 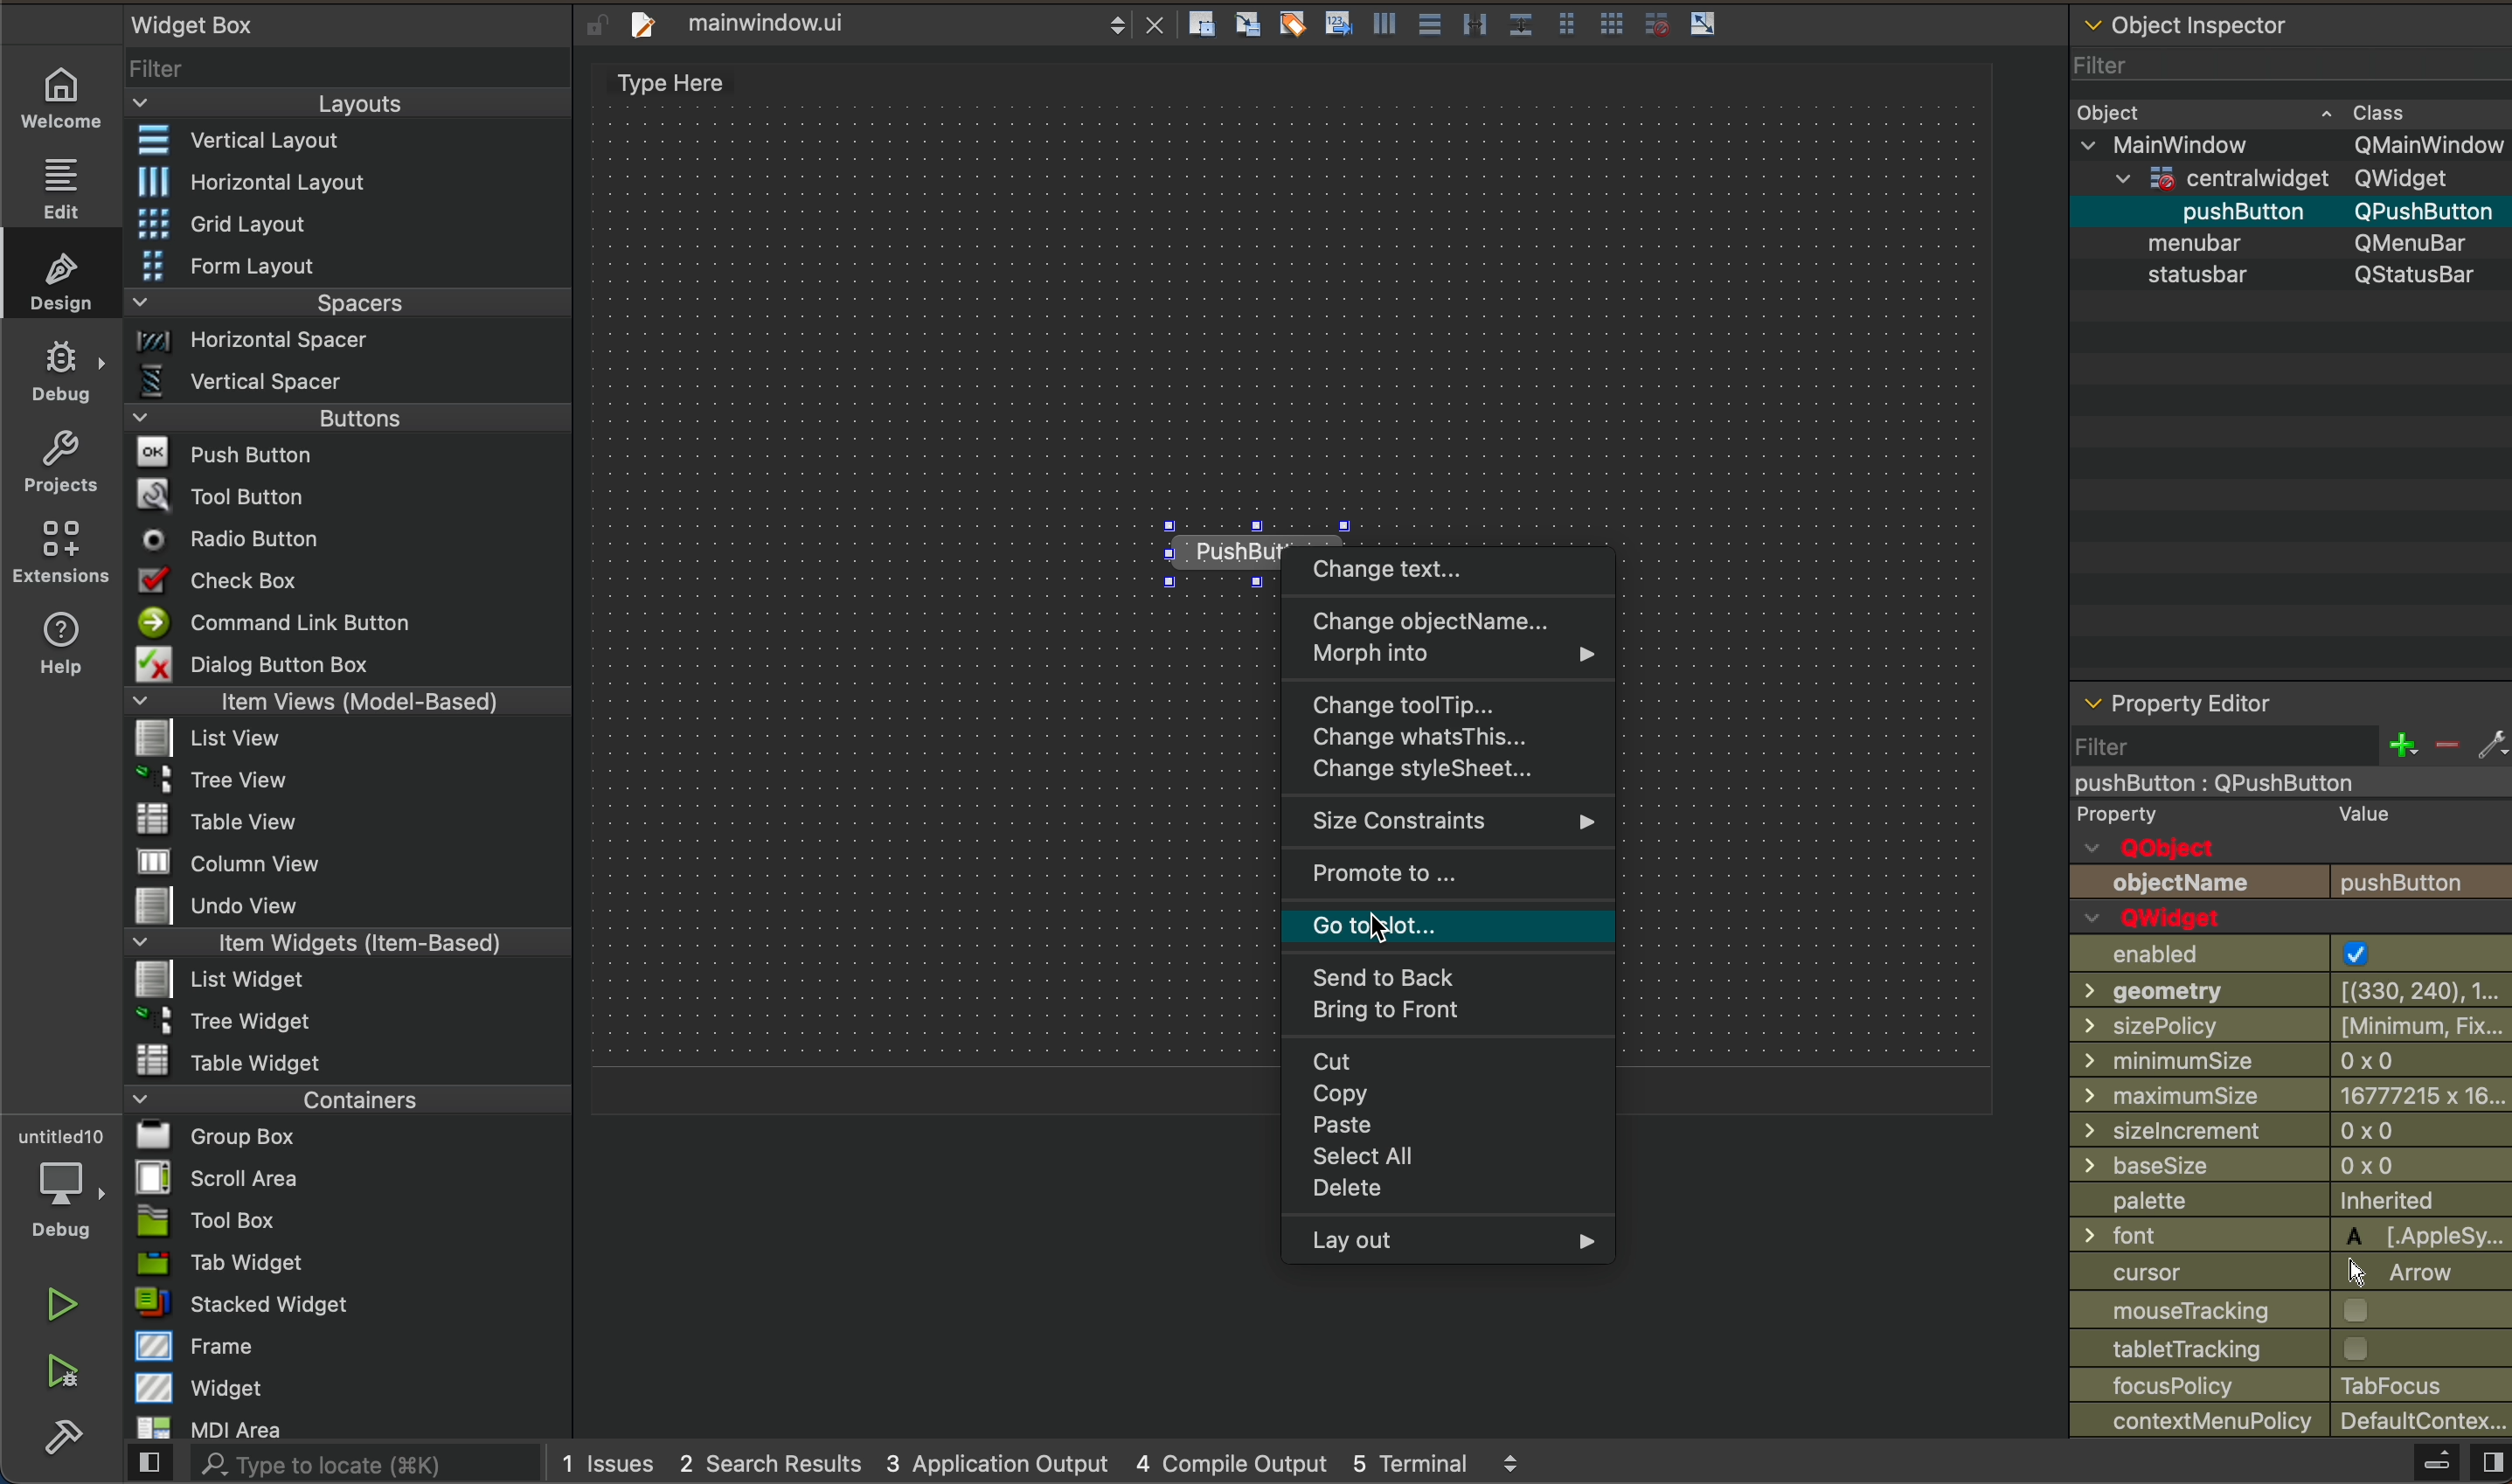 What do you see at coordinates (352, 222) in the screenshot?
I see `grid layout` at bounding box center [352, 222].